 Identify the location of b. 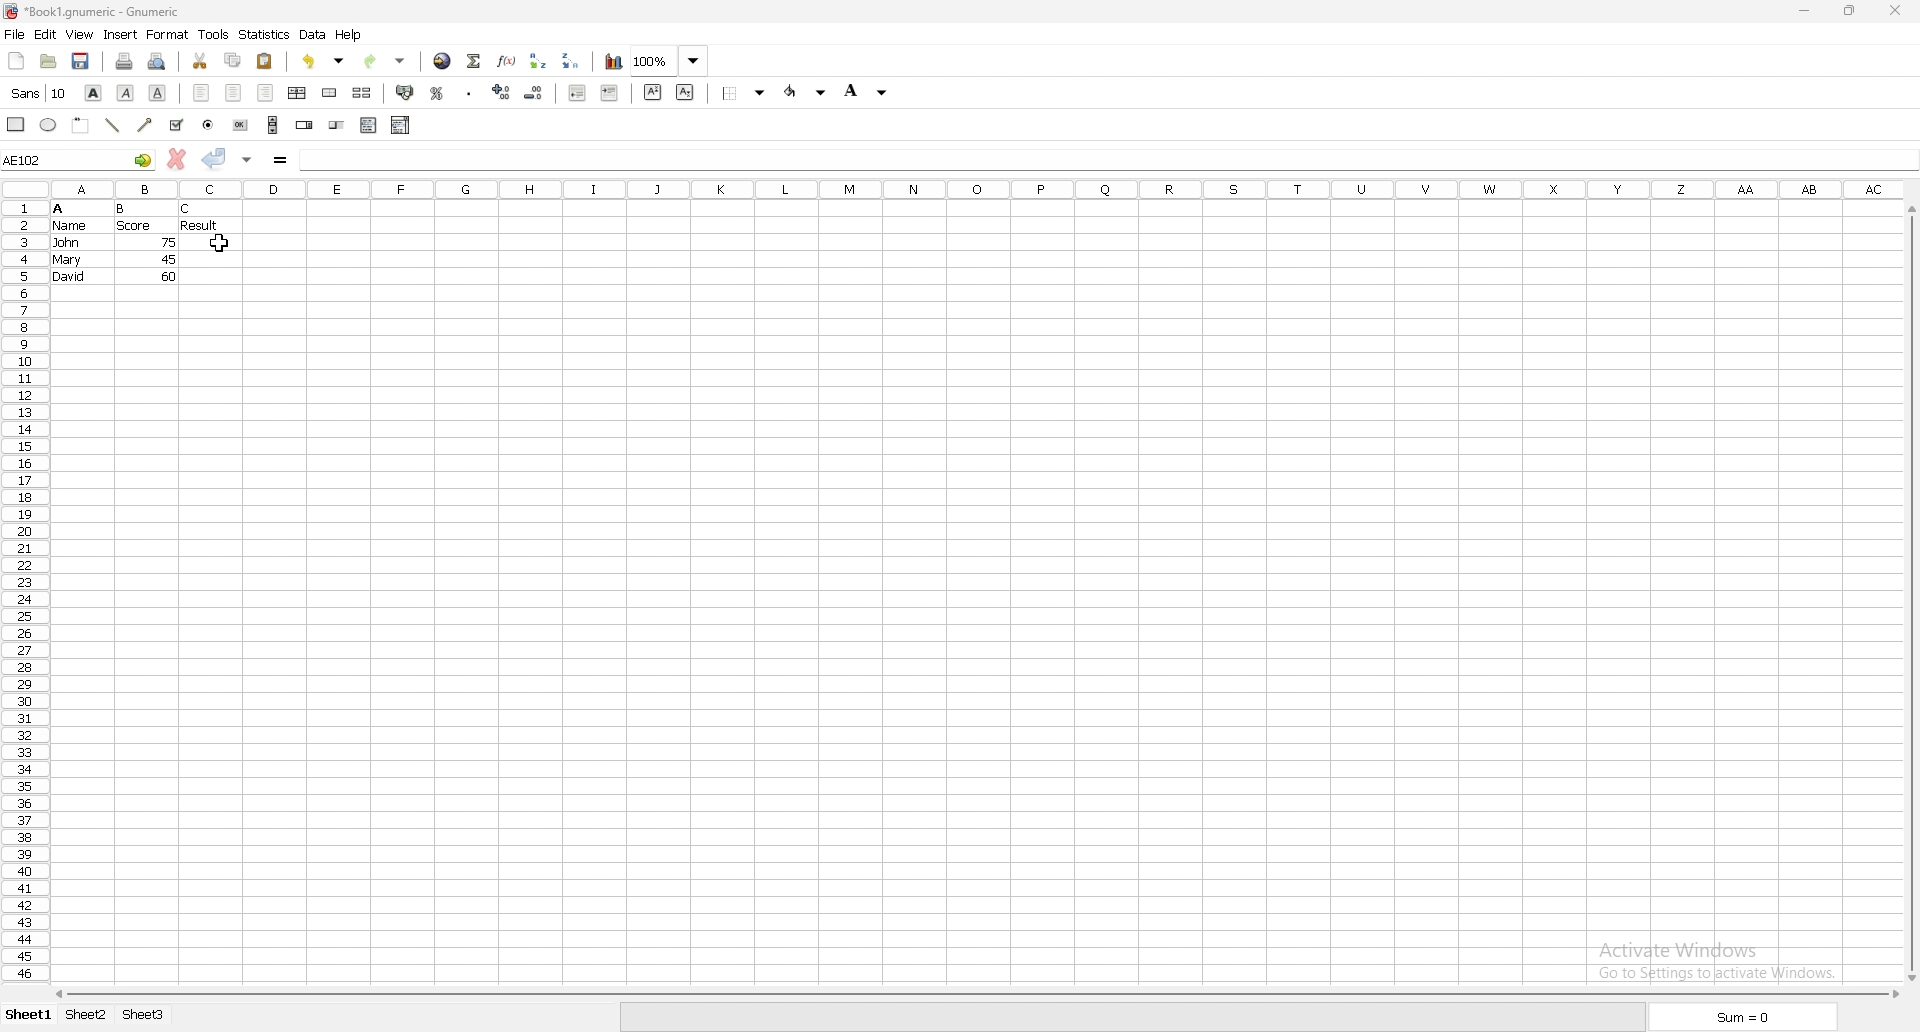
(121, 209).